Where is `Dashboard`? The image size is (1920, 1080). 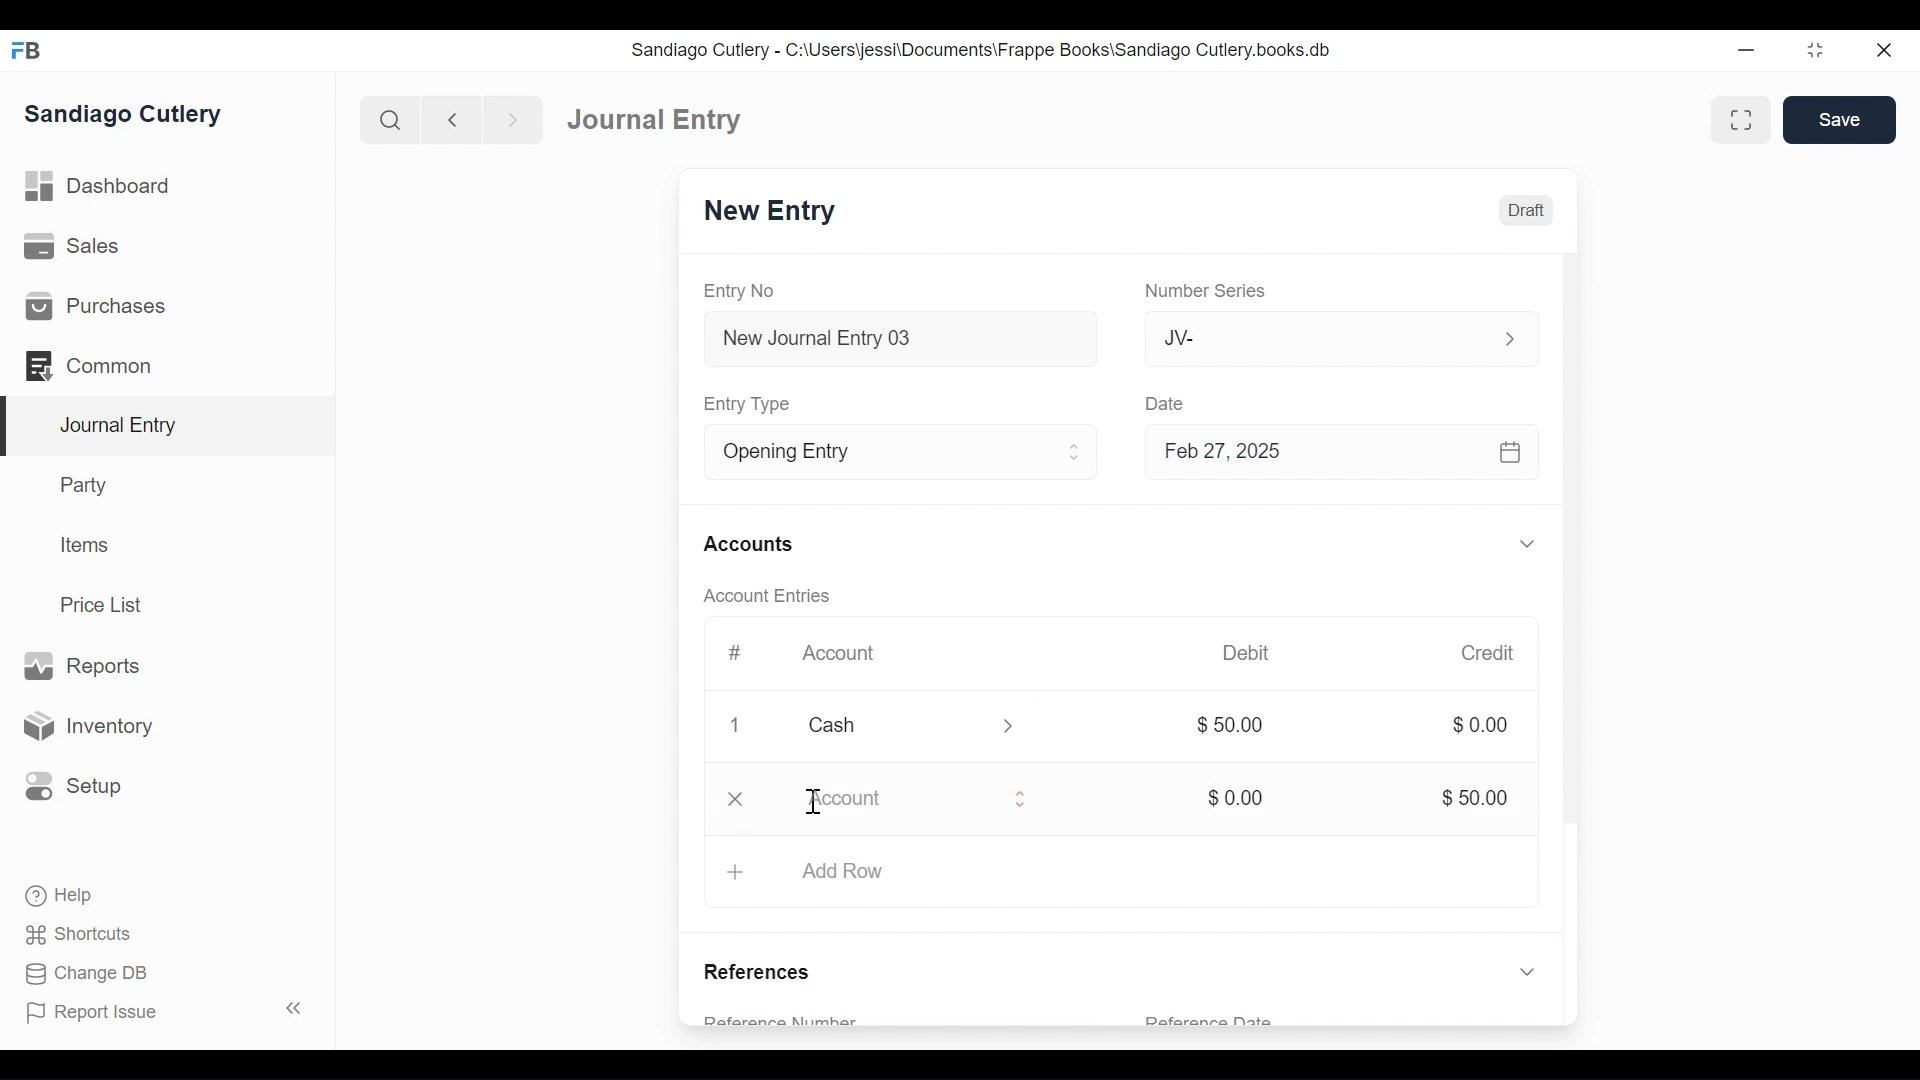 Dashboard is located at coordinates (99, 187).